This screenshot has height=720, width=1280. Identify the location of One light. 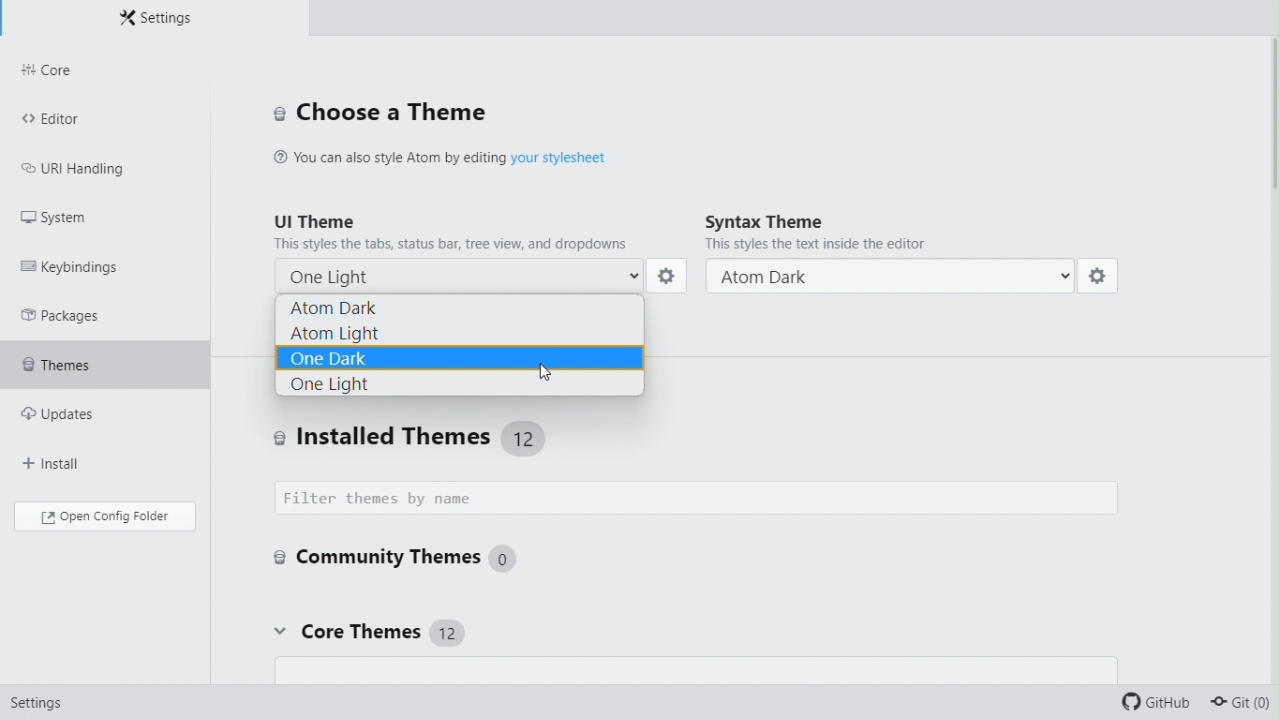
(460, 386).